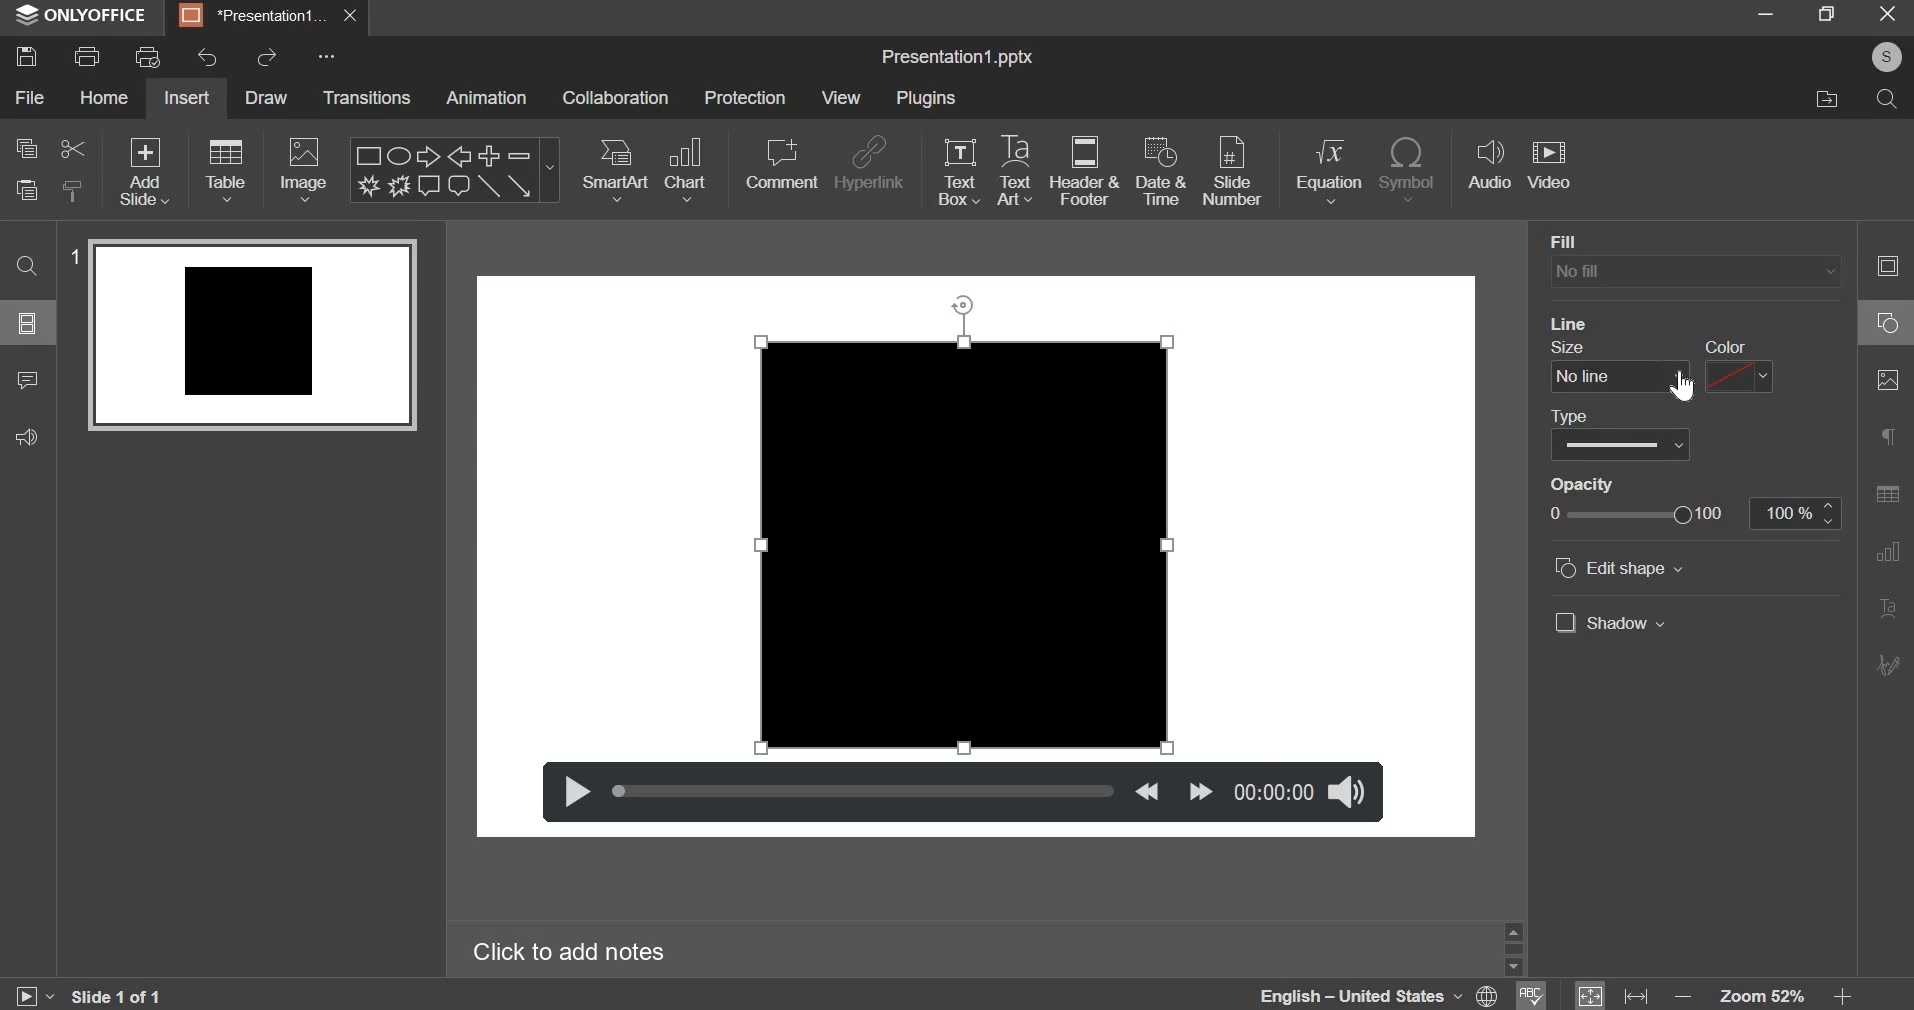 This screenshot has height=1010, width=1914. I want to click on exit, so click(1885, 16).